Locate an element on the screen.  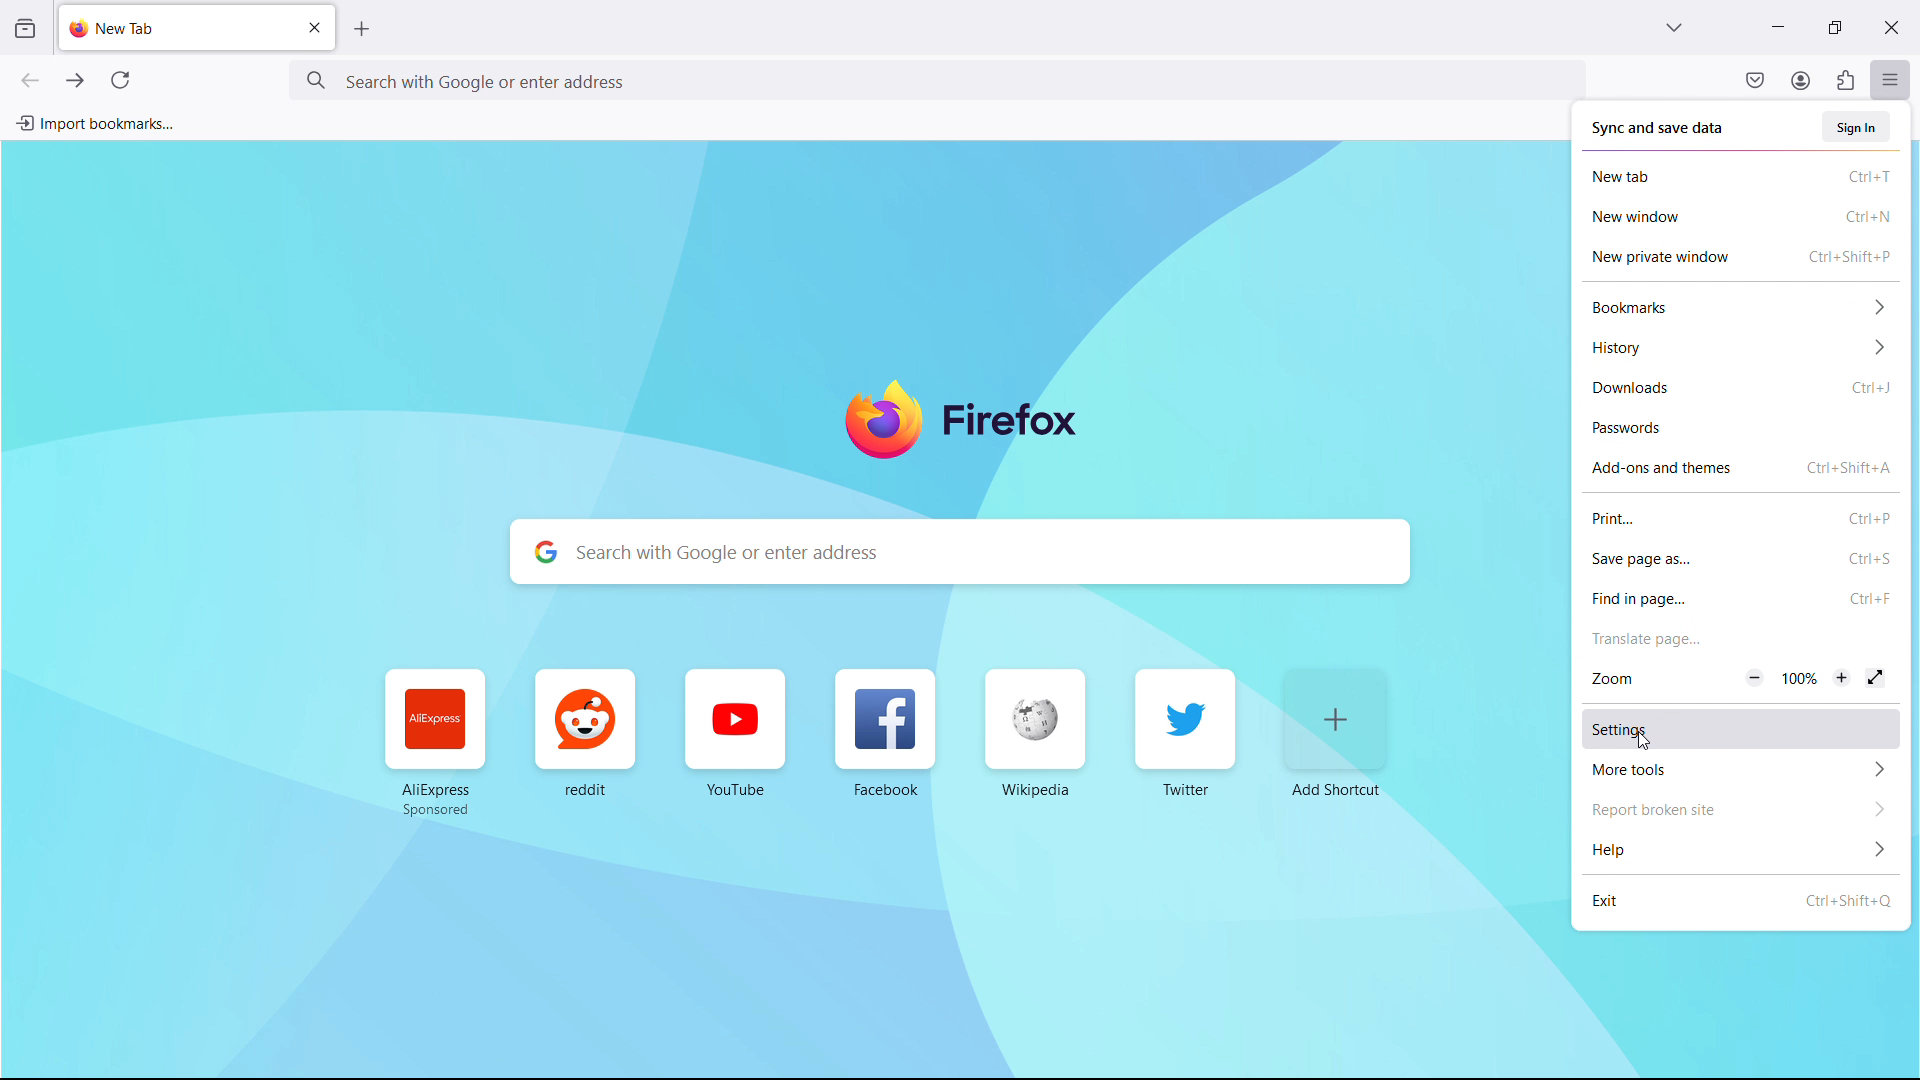
AliExpress
Sponsored is located at coordinates (437, 745).